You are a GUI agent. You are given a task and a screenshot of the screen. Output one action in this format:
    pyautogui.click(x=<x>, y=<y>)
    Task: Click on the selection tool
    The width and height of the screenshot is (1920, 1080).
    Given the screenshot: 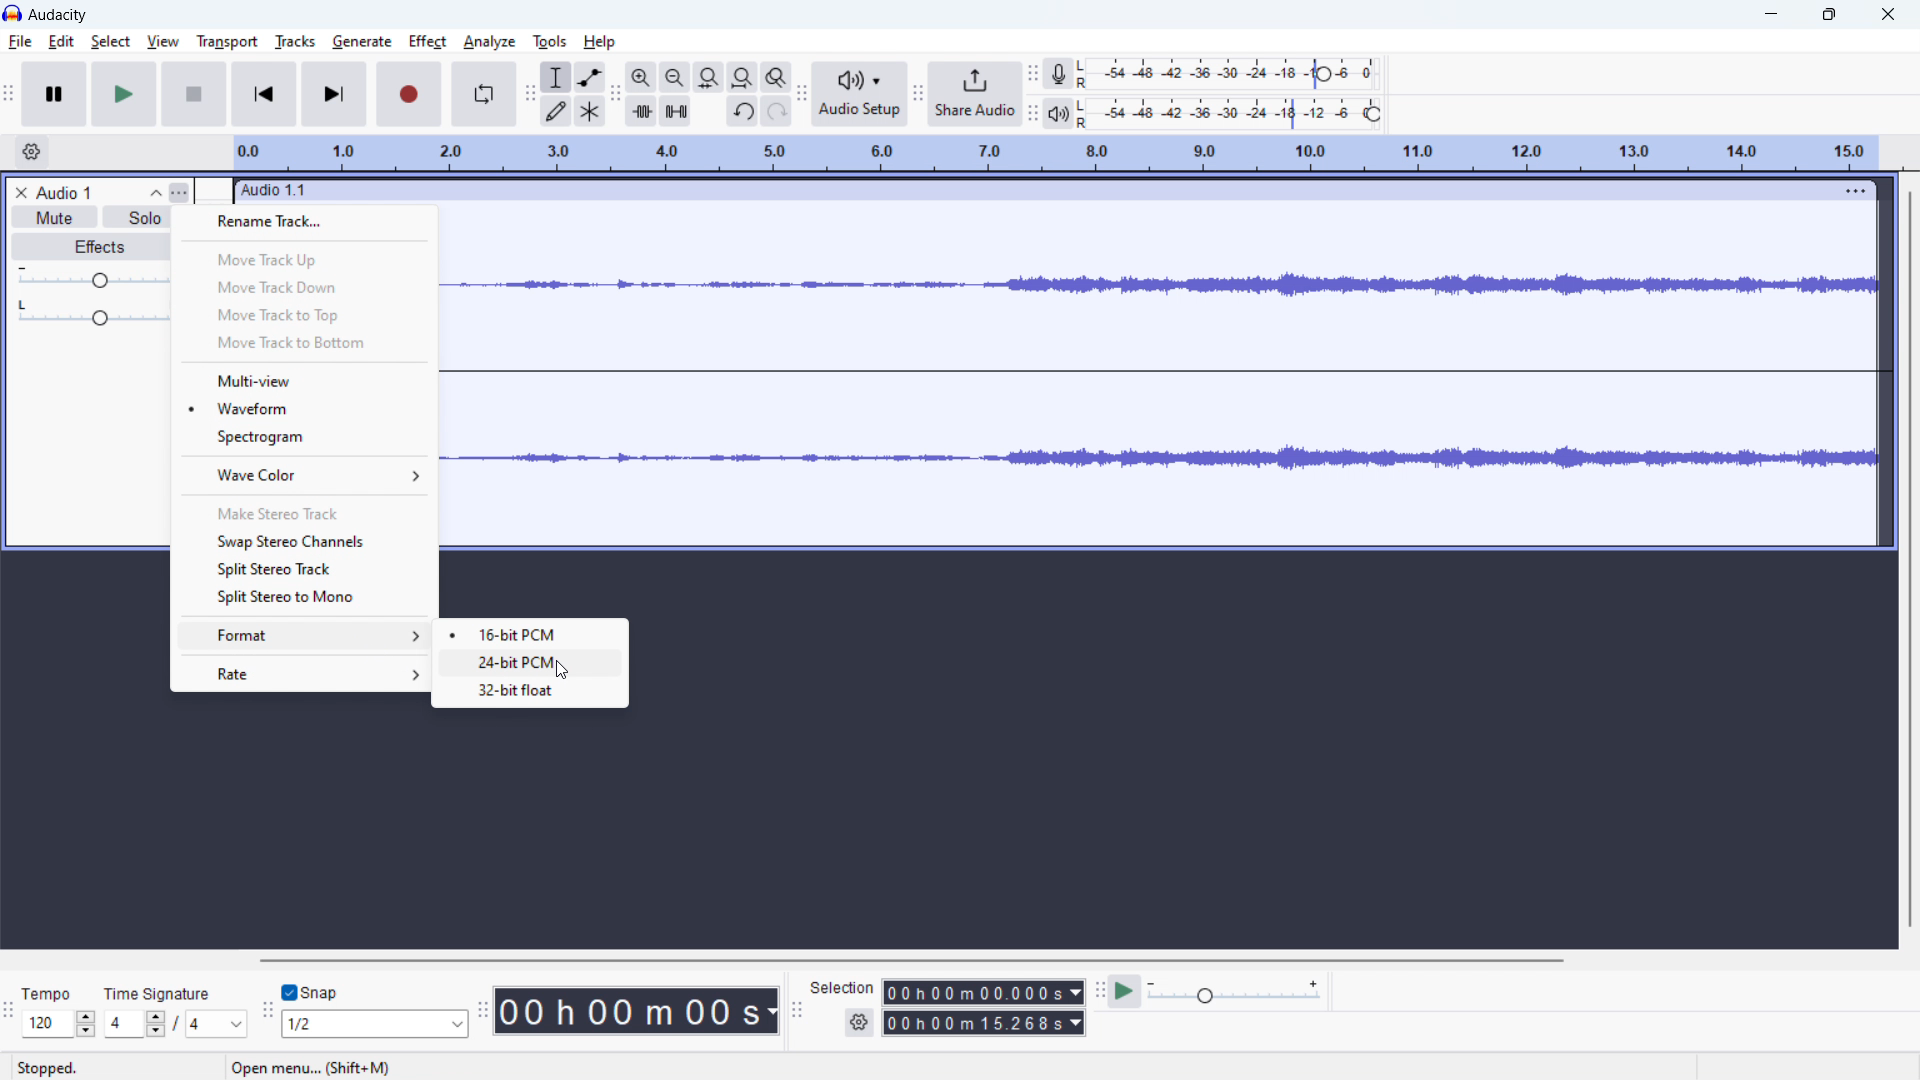 What is the action you would take?
    pyautogui.click(x=556, y=77)
    